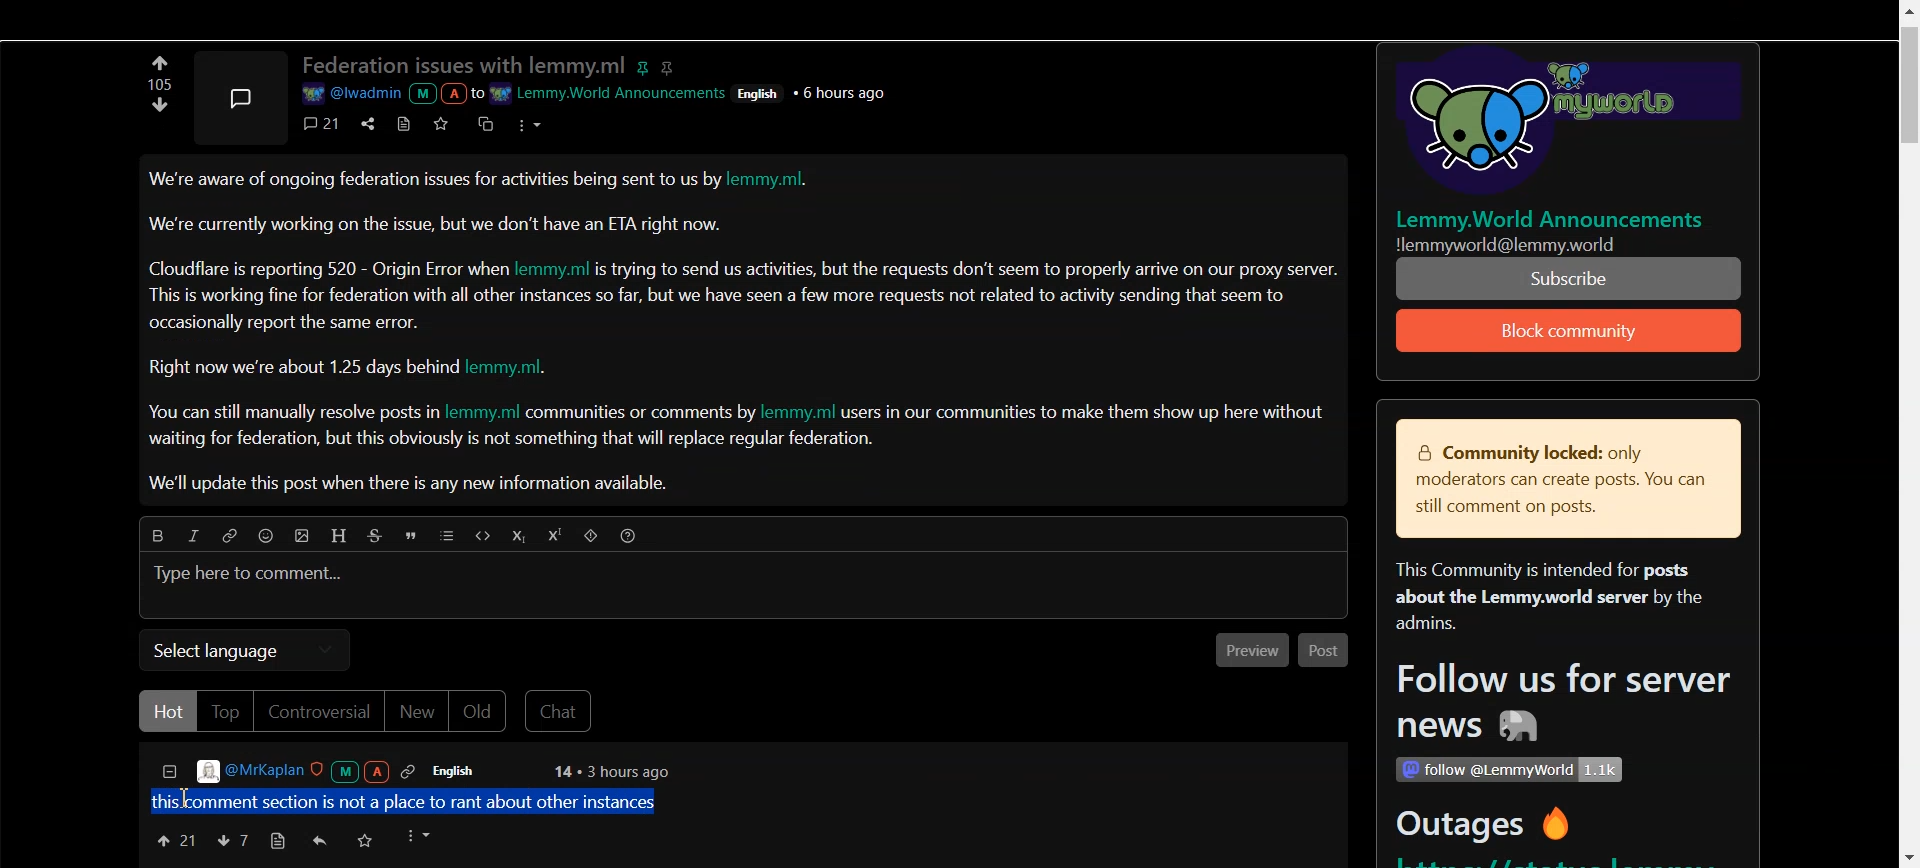  What do you see at coordinates (464, 66) in the screenshot?
I see `Federation issues with lemmy.ml` at bounding box center [464, 66].